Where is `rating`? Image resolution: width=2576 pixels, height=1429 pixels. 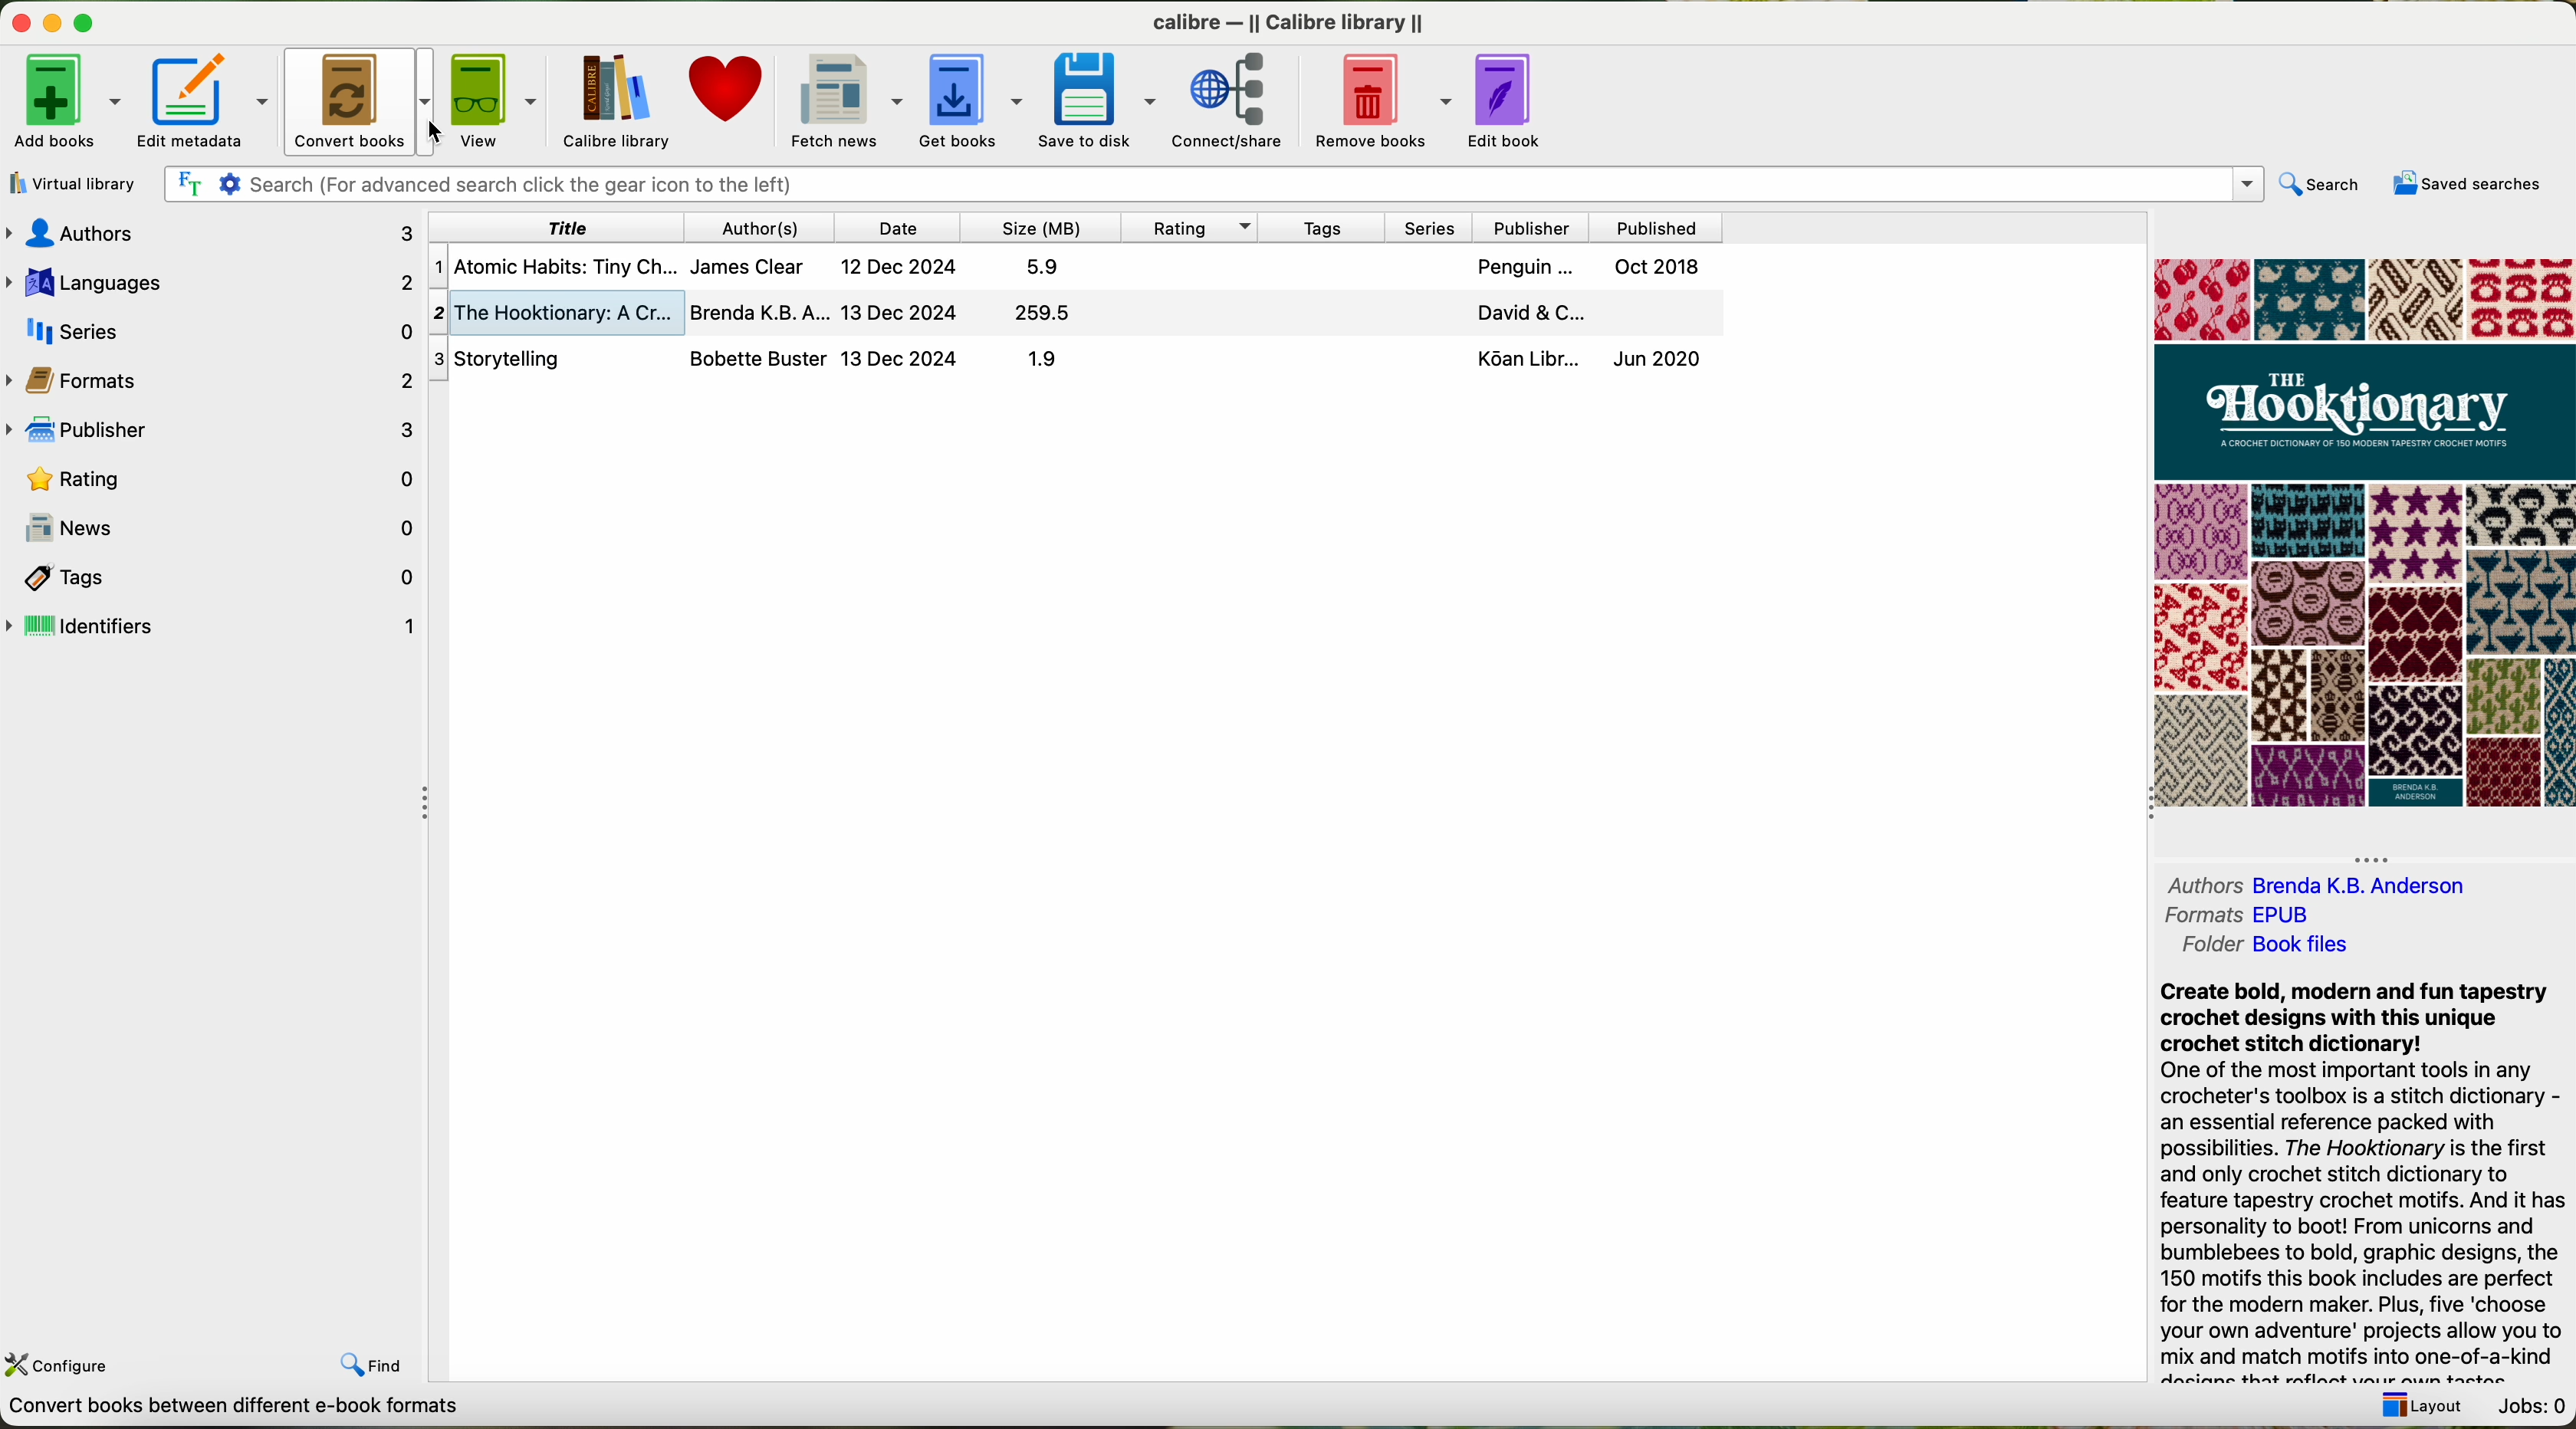
rating is located at coordinates (1190, 227).